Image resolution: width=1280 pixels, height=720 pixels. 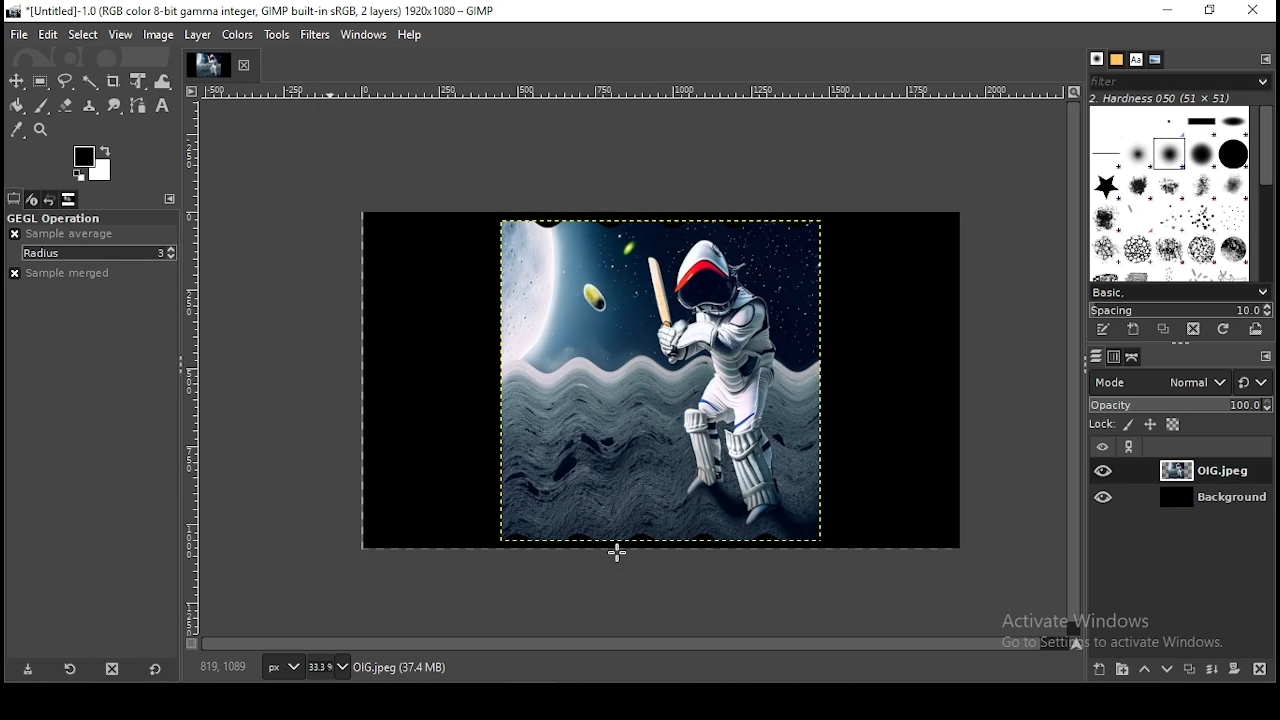 I want to click on bucket fill tool, so click(x=17, y=107).